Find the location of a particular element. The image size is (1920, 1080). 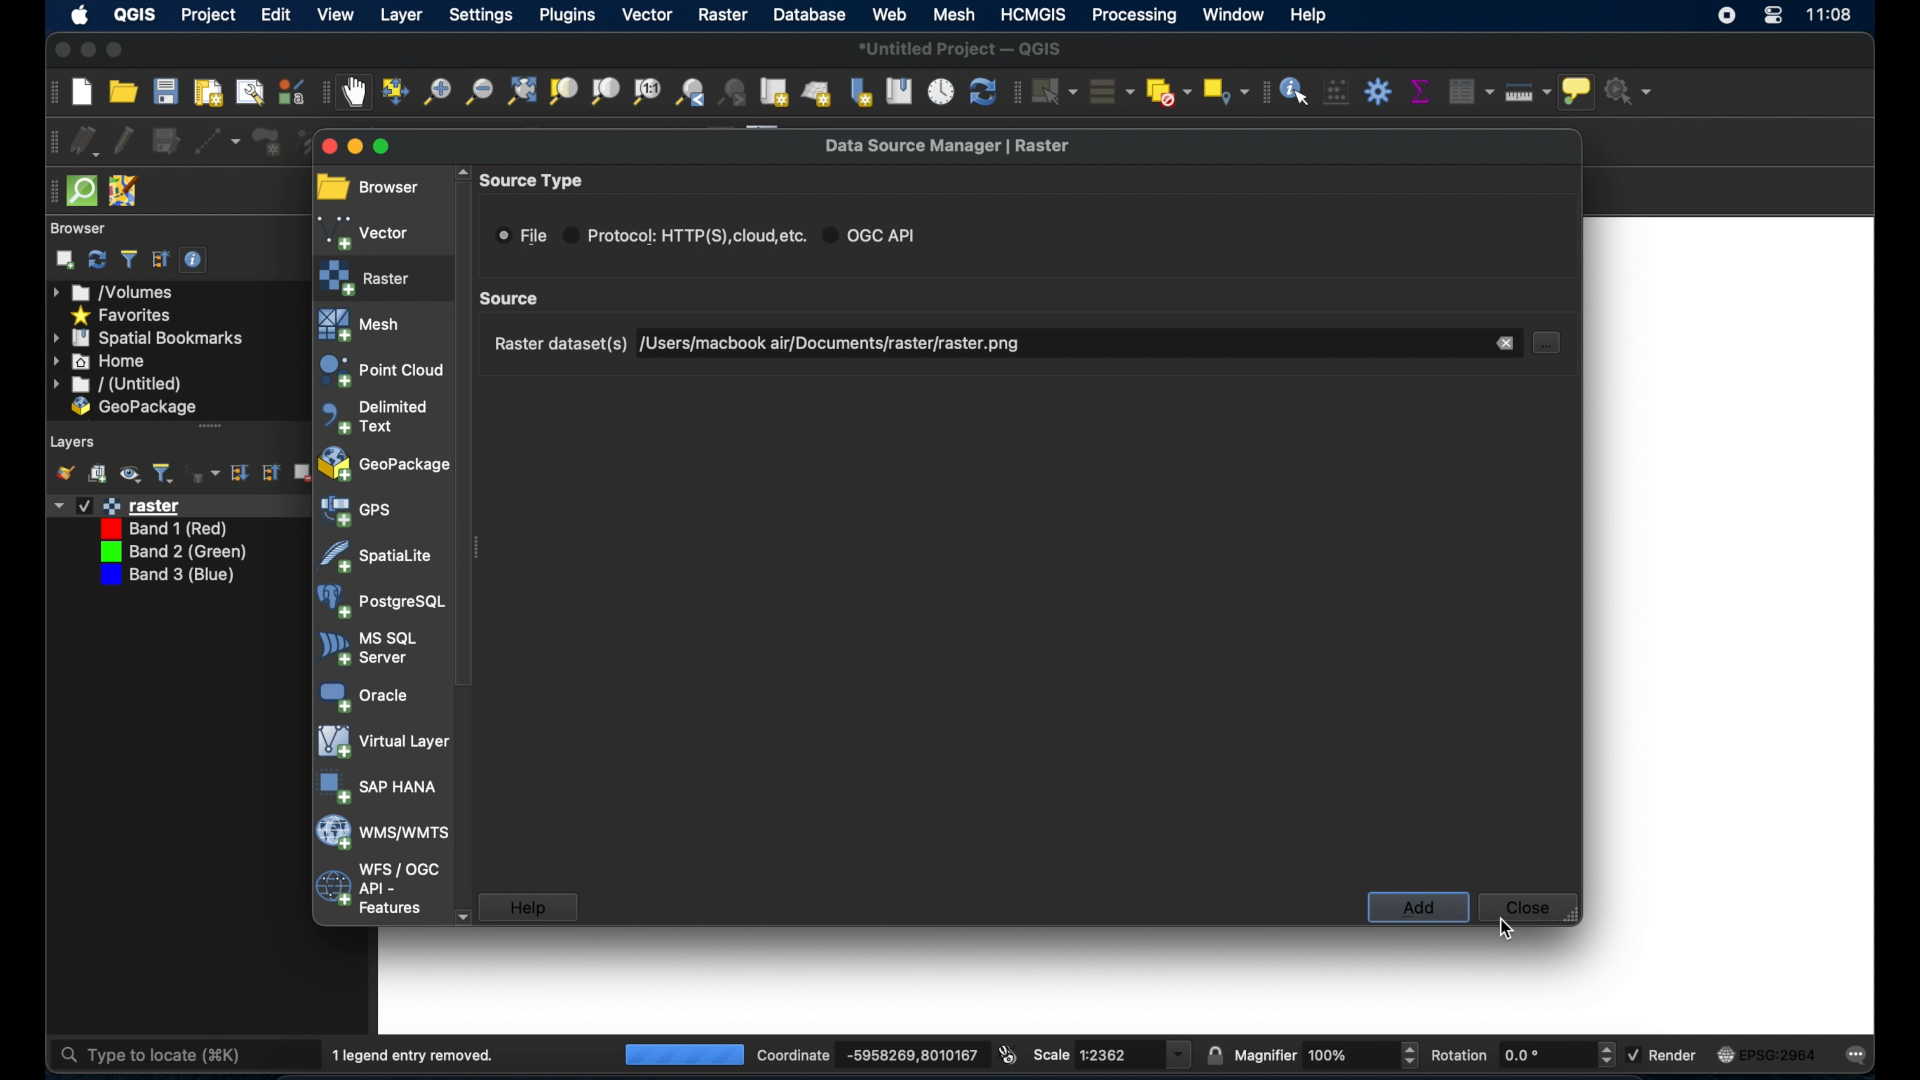

browser is located at coordinates (373, 182).